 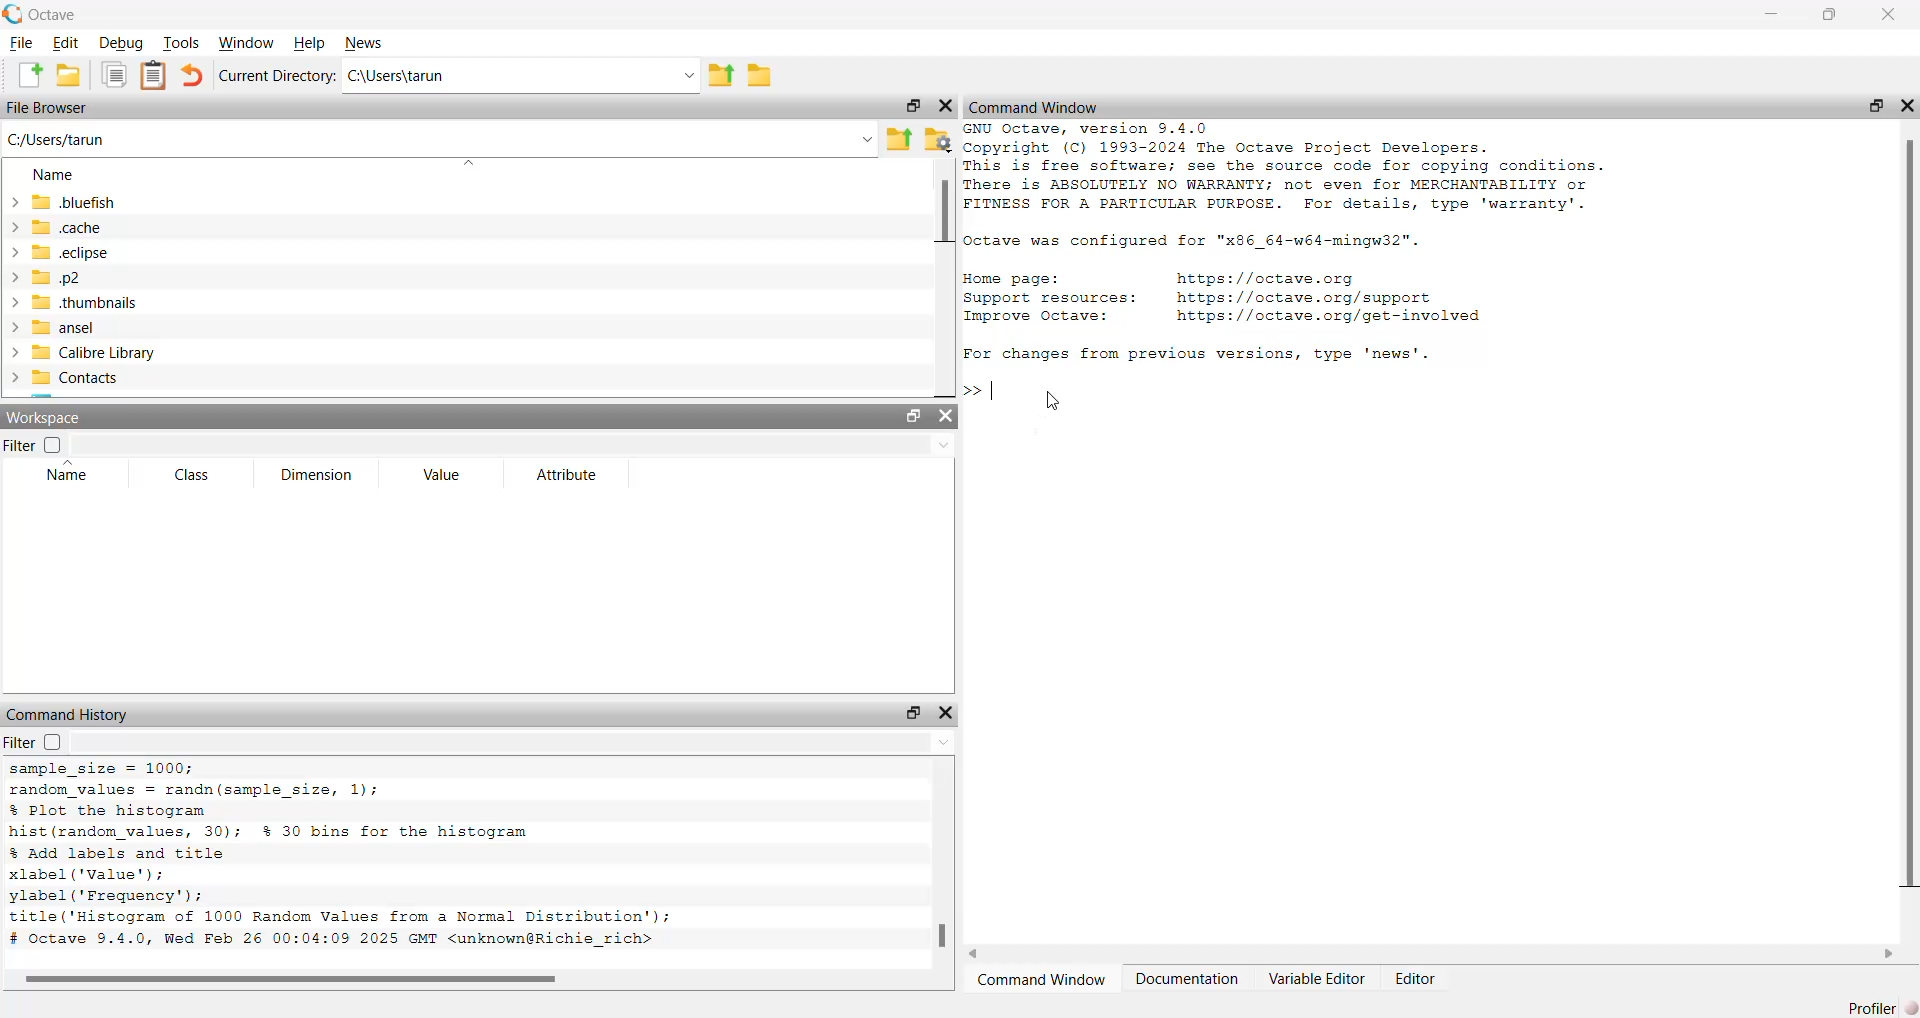 I want to click on Command History, so click(x=69, y=715).